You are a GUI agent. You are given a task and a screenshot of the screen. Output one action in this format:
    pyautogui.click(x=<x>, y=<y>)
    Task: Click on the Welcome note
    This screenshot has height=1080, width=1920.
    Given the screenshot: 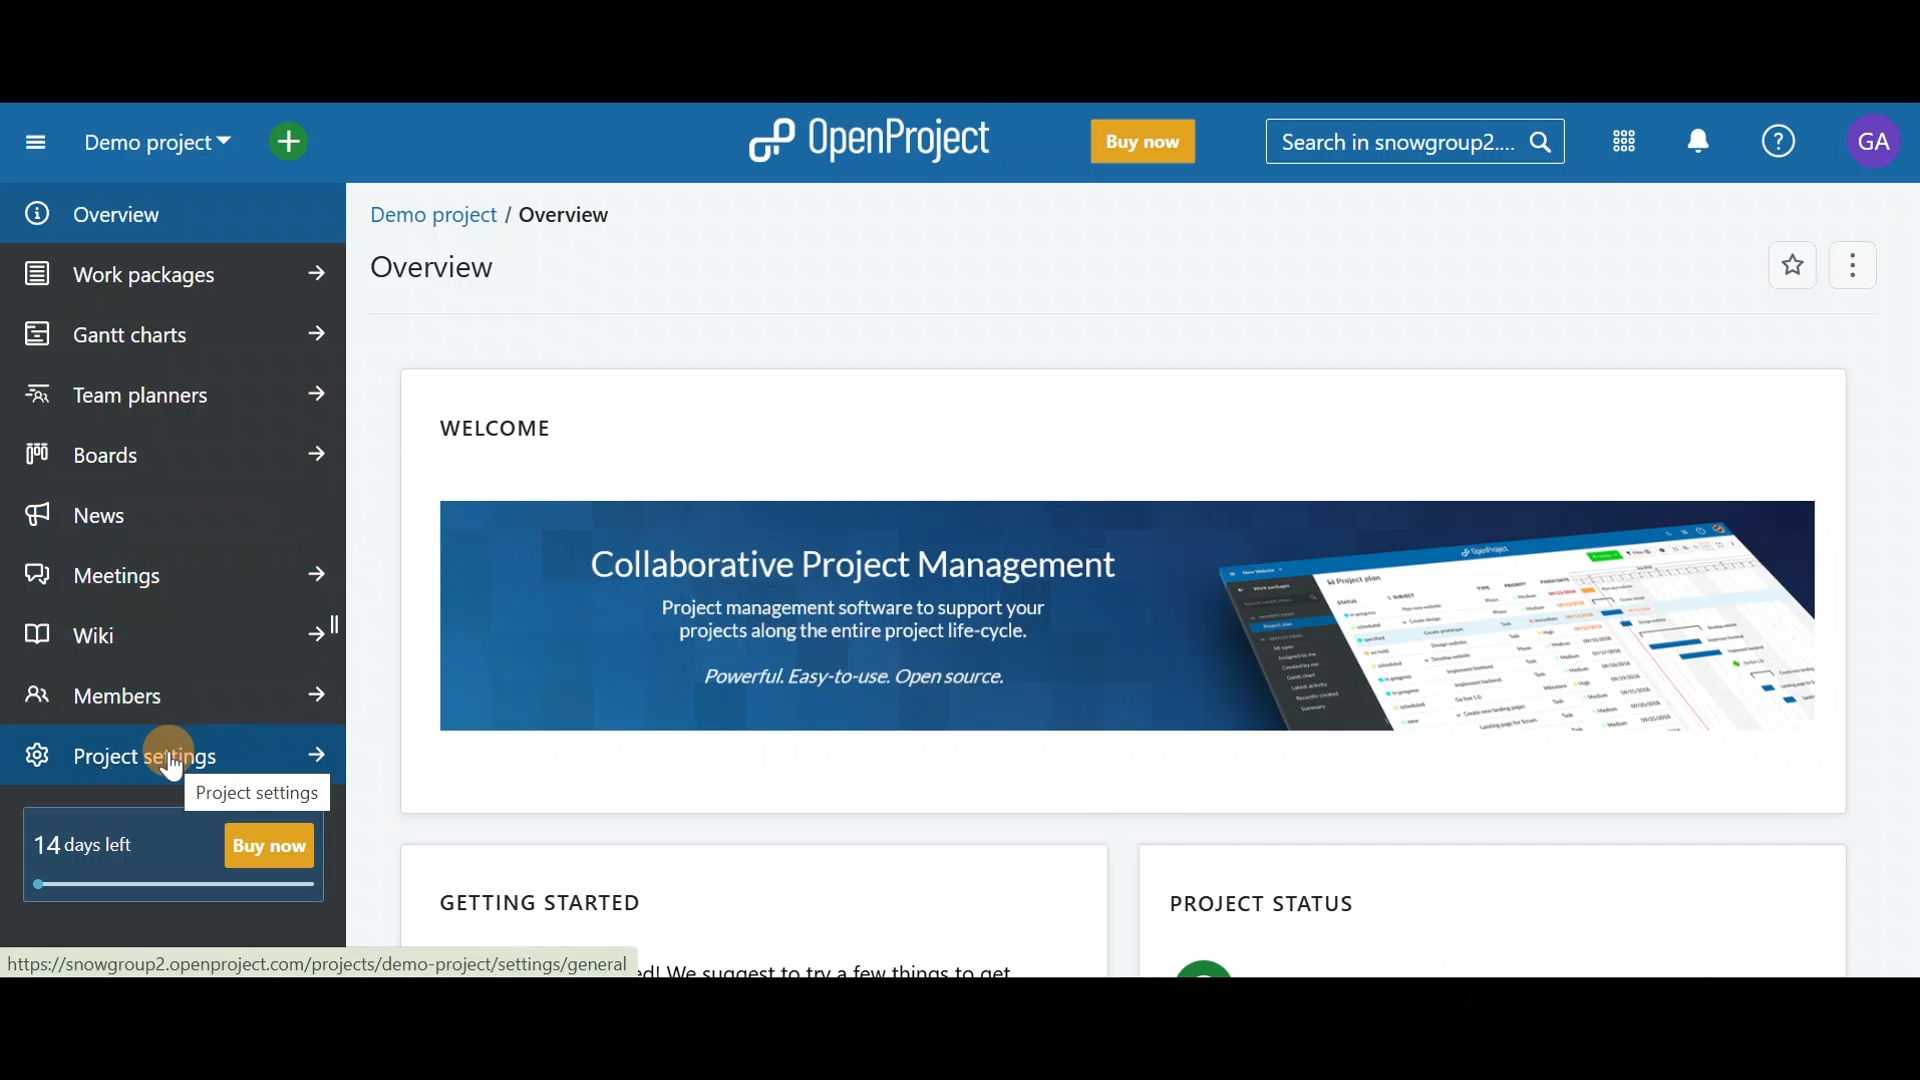 What is the action you would take?
    pyautogui.click(x=1116, y=580)
    